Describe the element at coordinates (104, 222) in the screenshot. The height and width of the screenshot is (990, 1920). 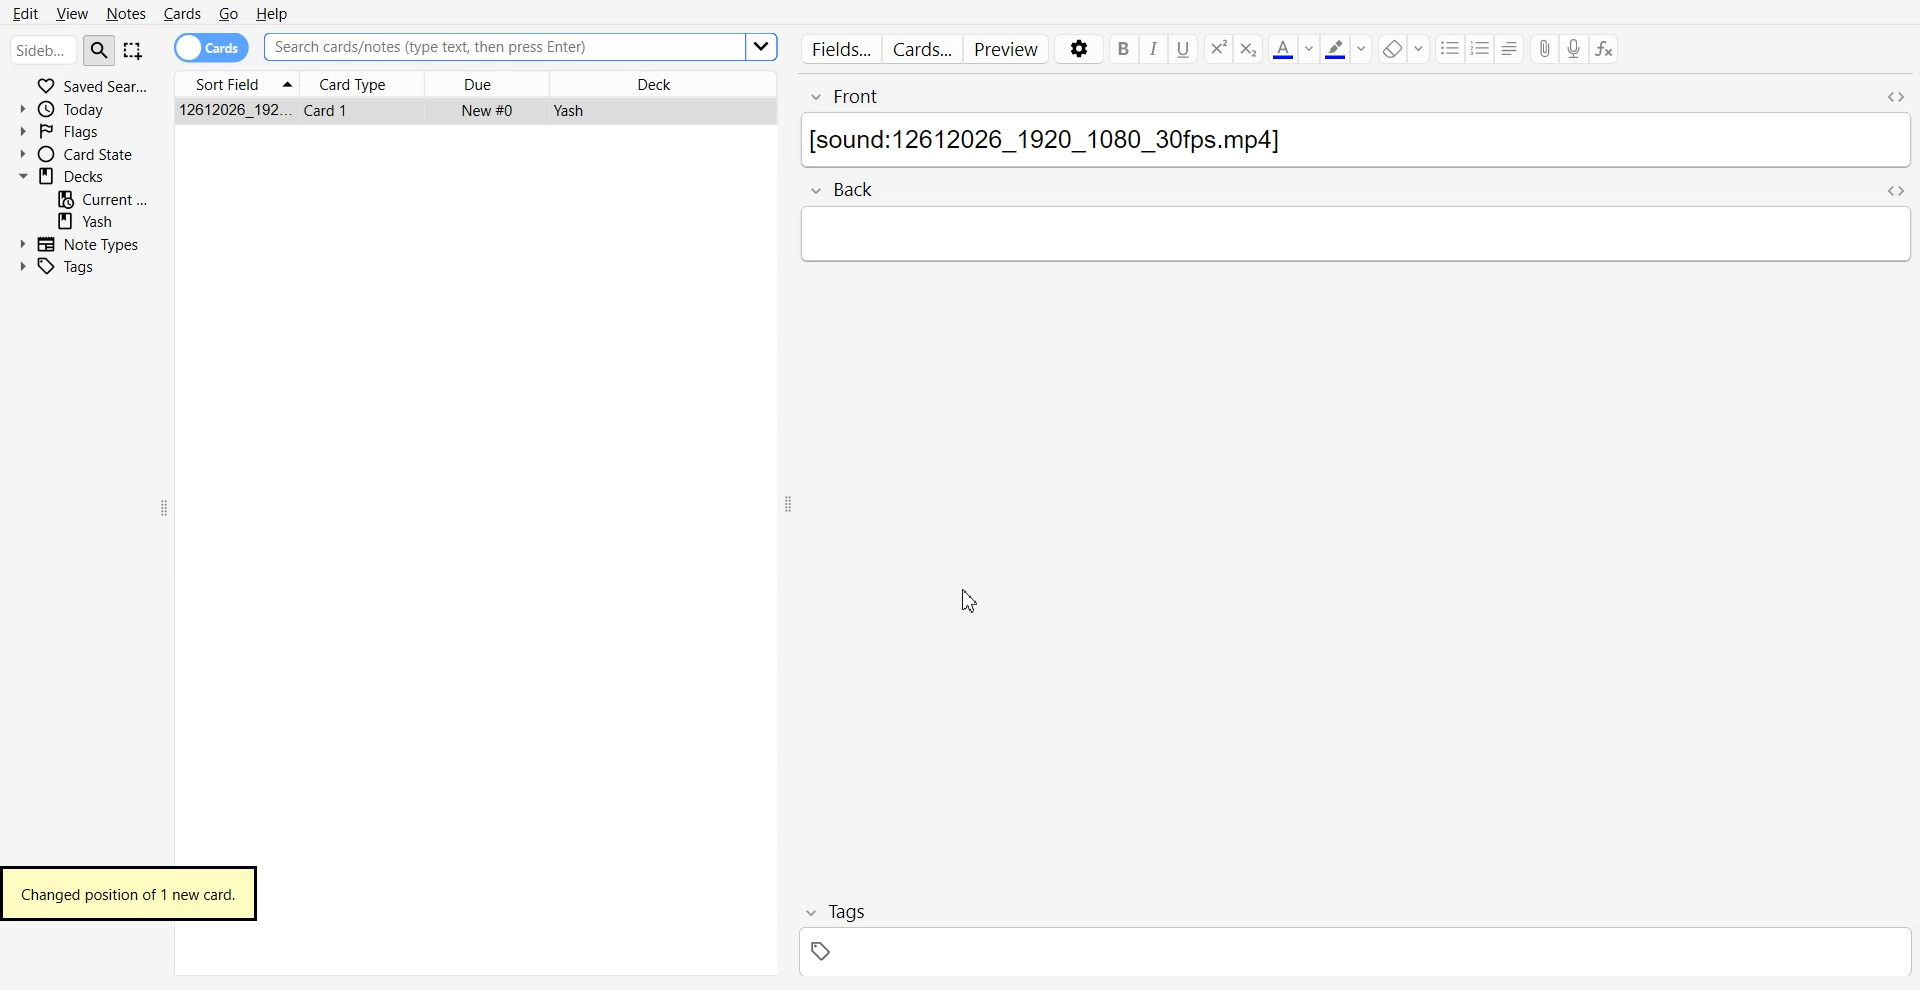
I see `Yash` at that location.